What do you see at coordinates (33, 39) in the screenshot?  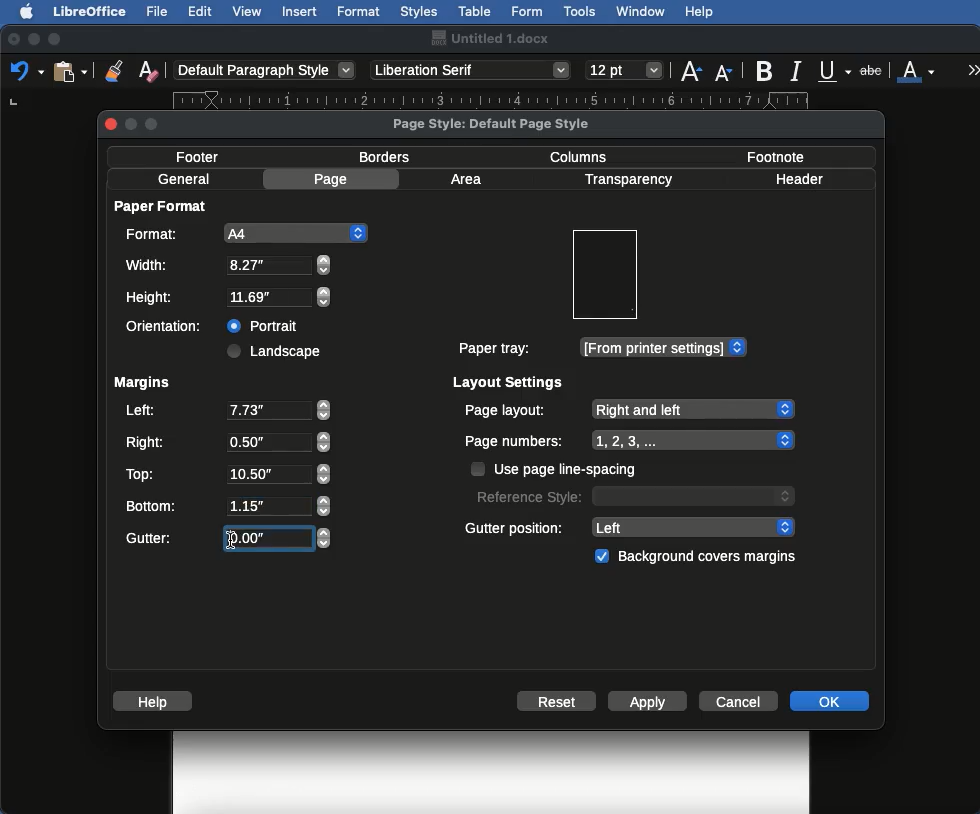 I see `Minimize` at bounding box center [33, 39].